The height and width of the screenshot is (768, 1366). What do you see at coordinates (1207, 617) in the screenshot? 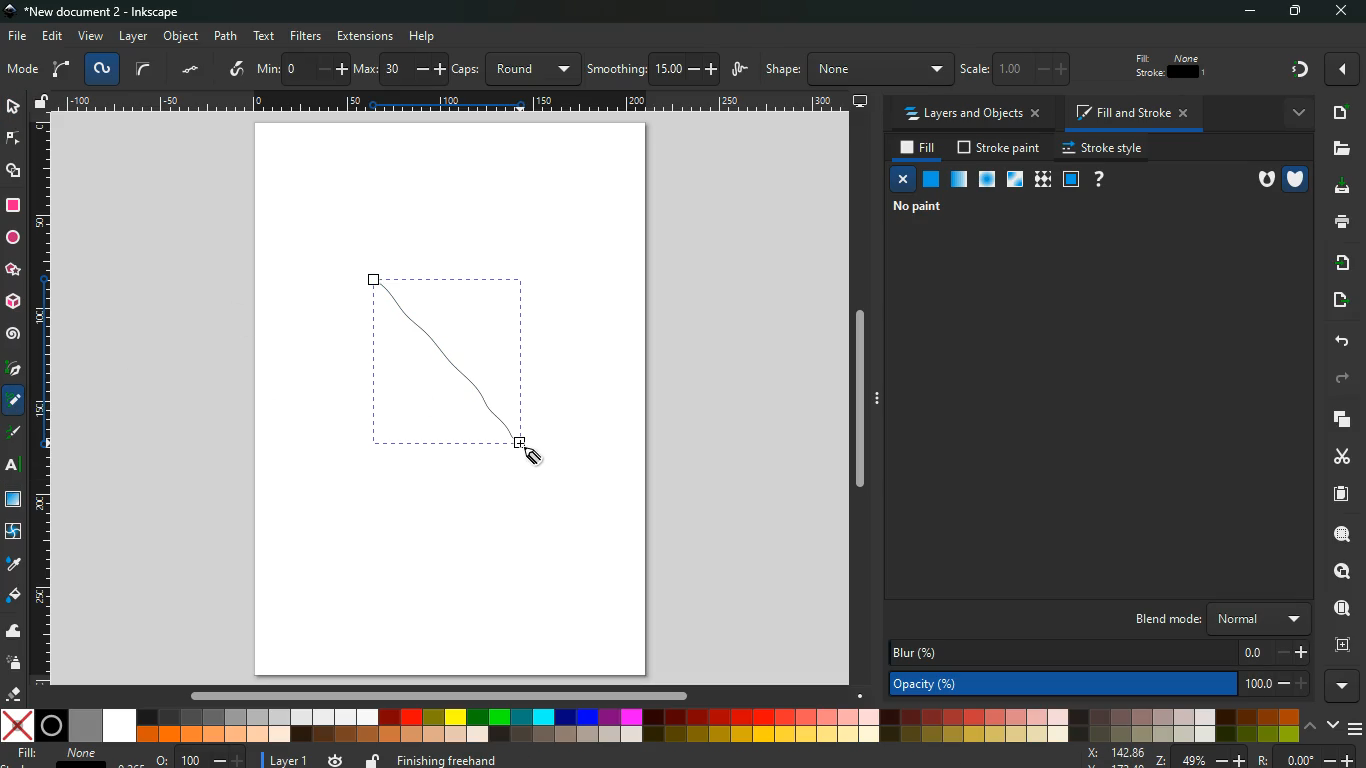
I see `blend mode` at bounding box center [1207, 617].